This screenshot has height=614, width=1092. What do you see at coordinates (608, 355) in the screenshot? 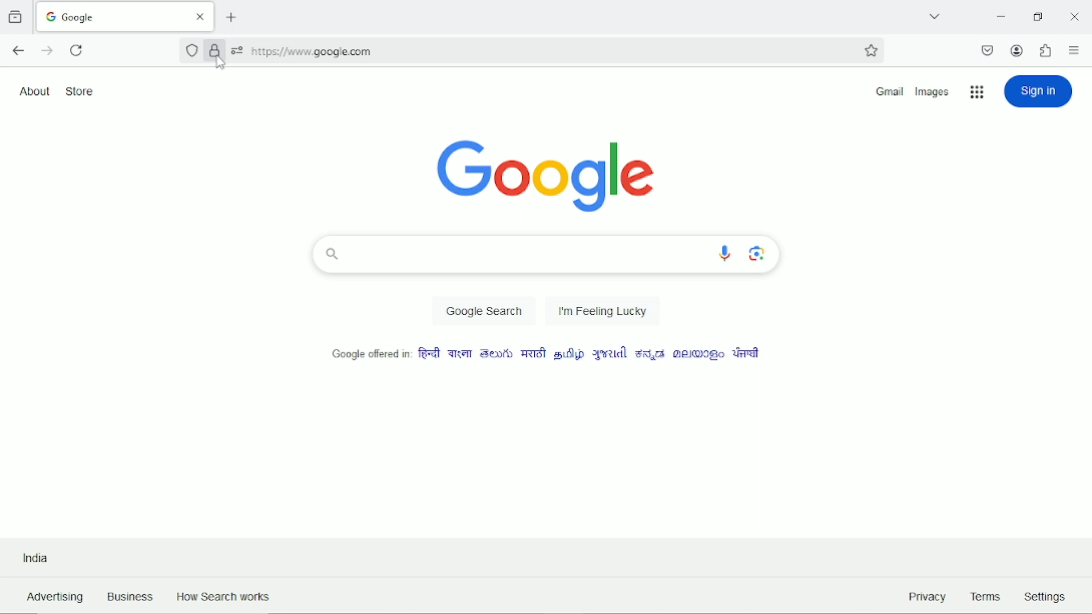
I see `language` at bounding box center [608, 355].